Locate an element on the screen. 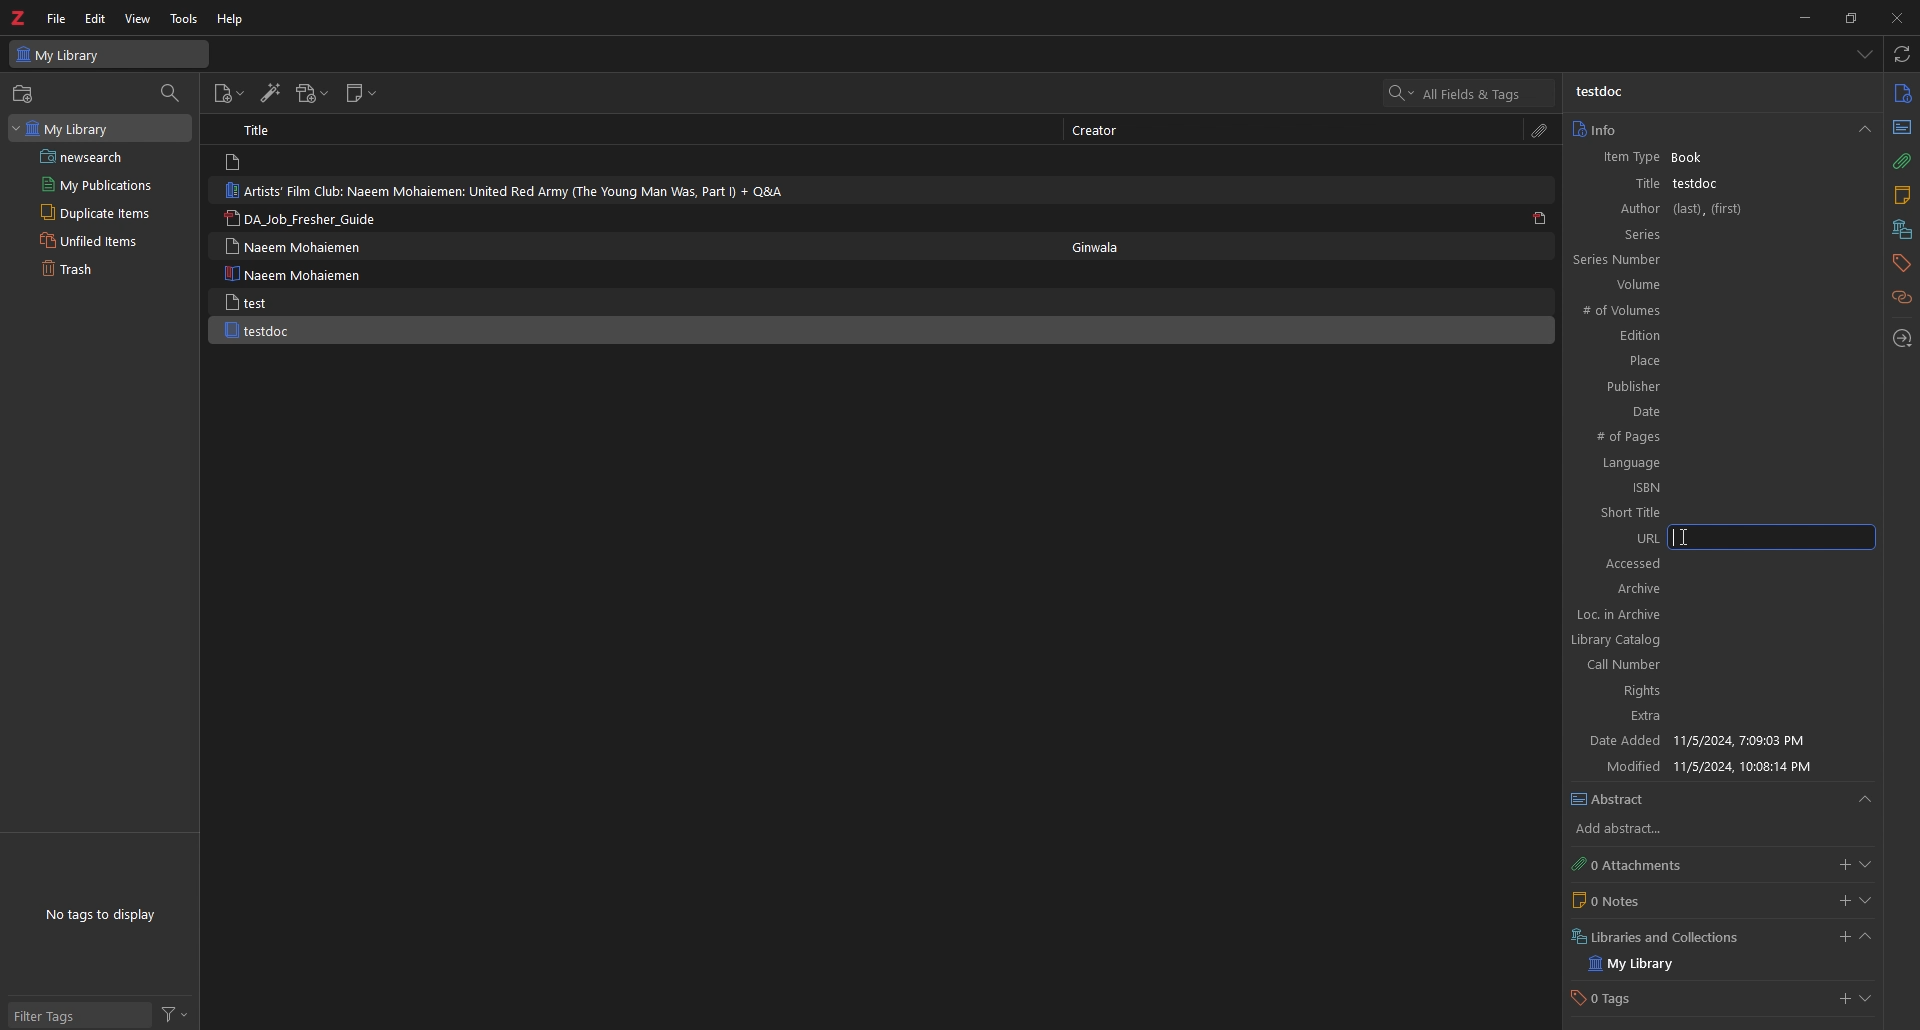 This screenshot has width=1920, height=1030. add notes is located at coordinates (1843, 900).